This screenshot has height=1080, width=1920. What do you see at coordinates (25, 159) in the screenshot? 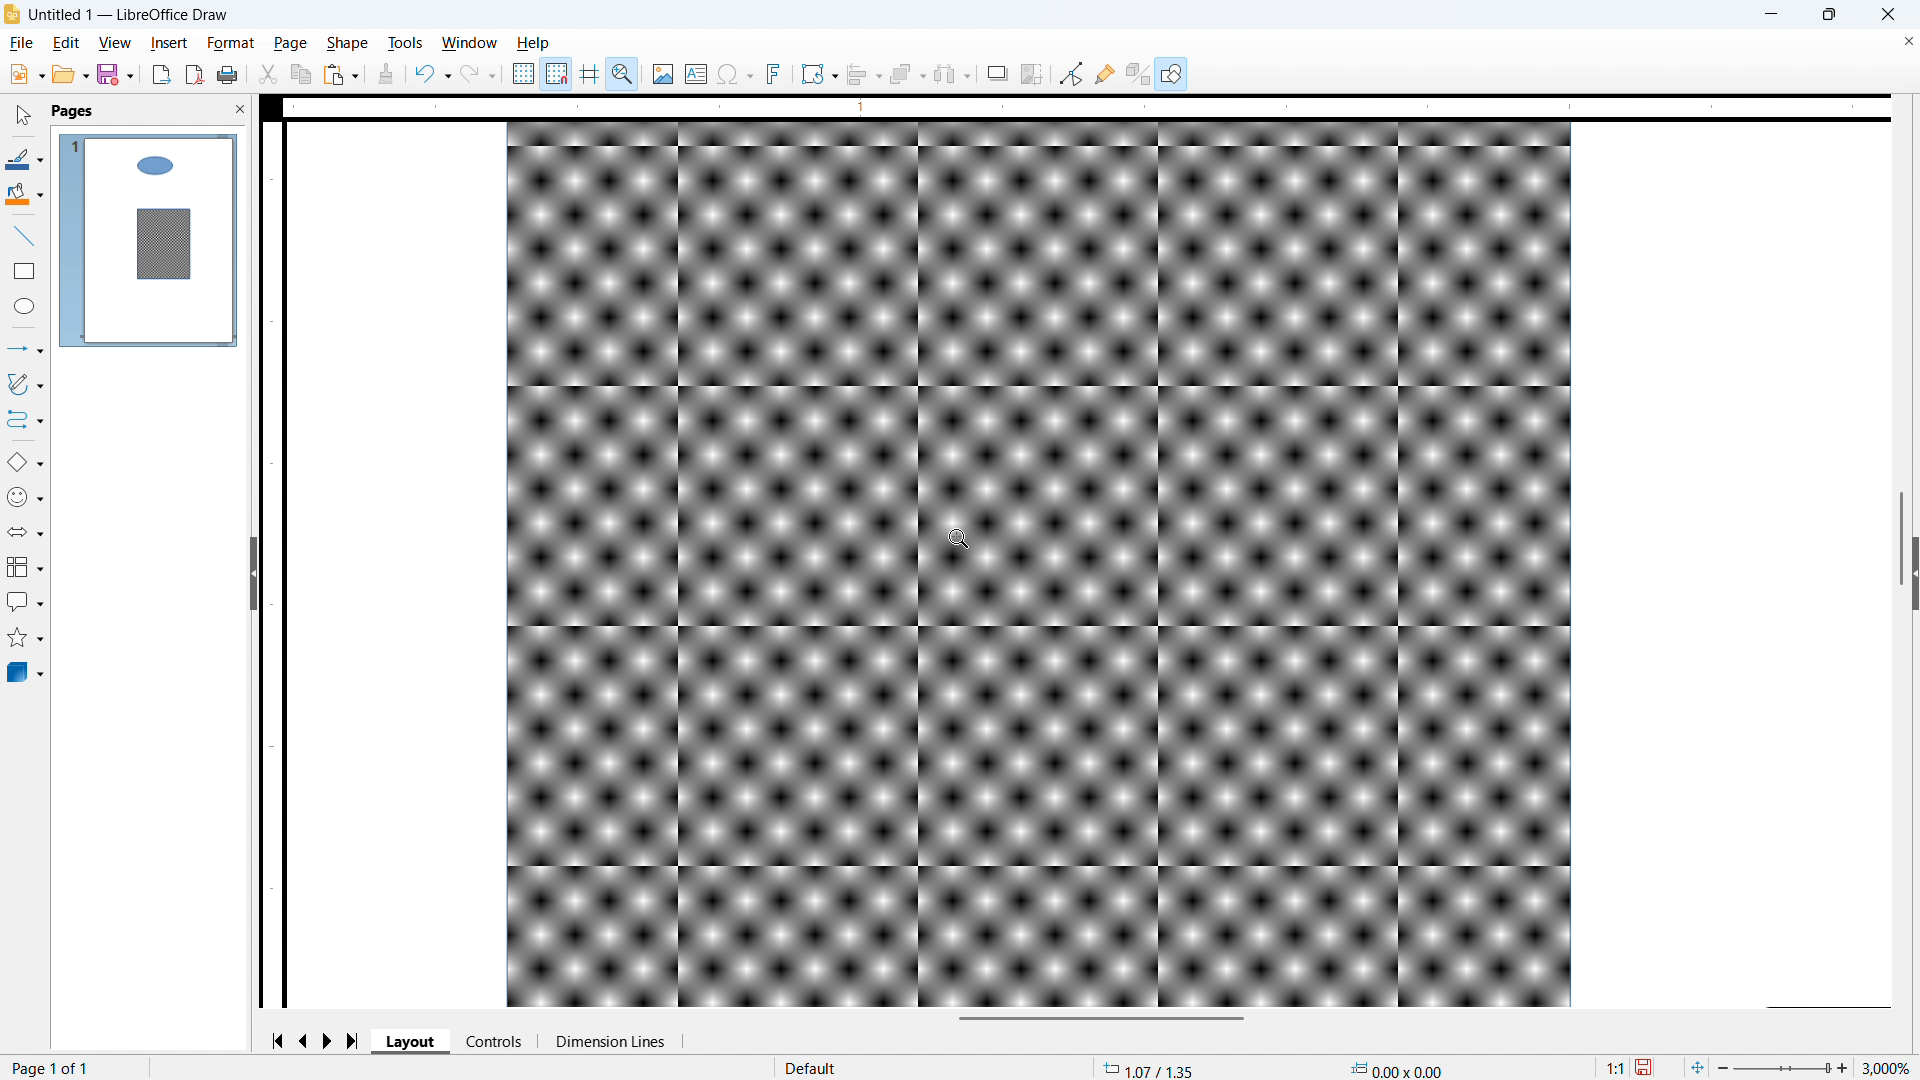
I see `Line colour ` at bounding box center [25, 159].